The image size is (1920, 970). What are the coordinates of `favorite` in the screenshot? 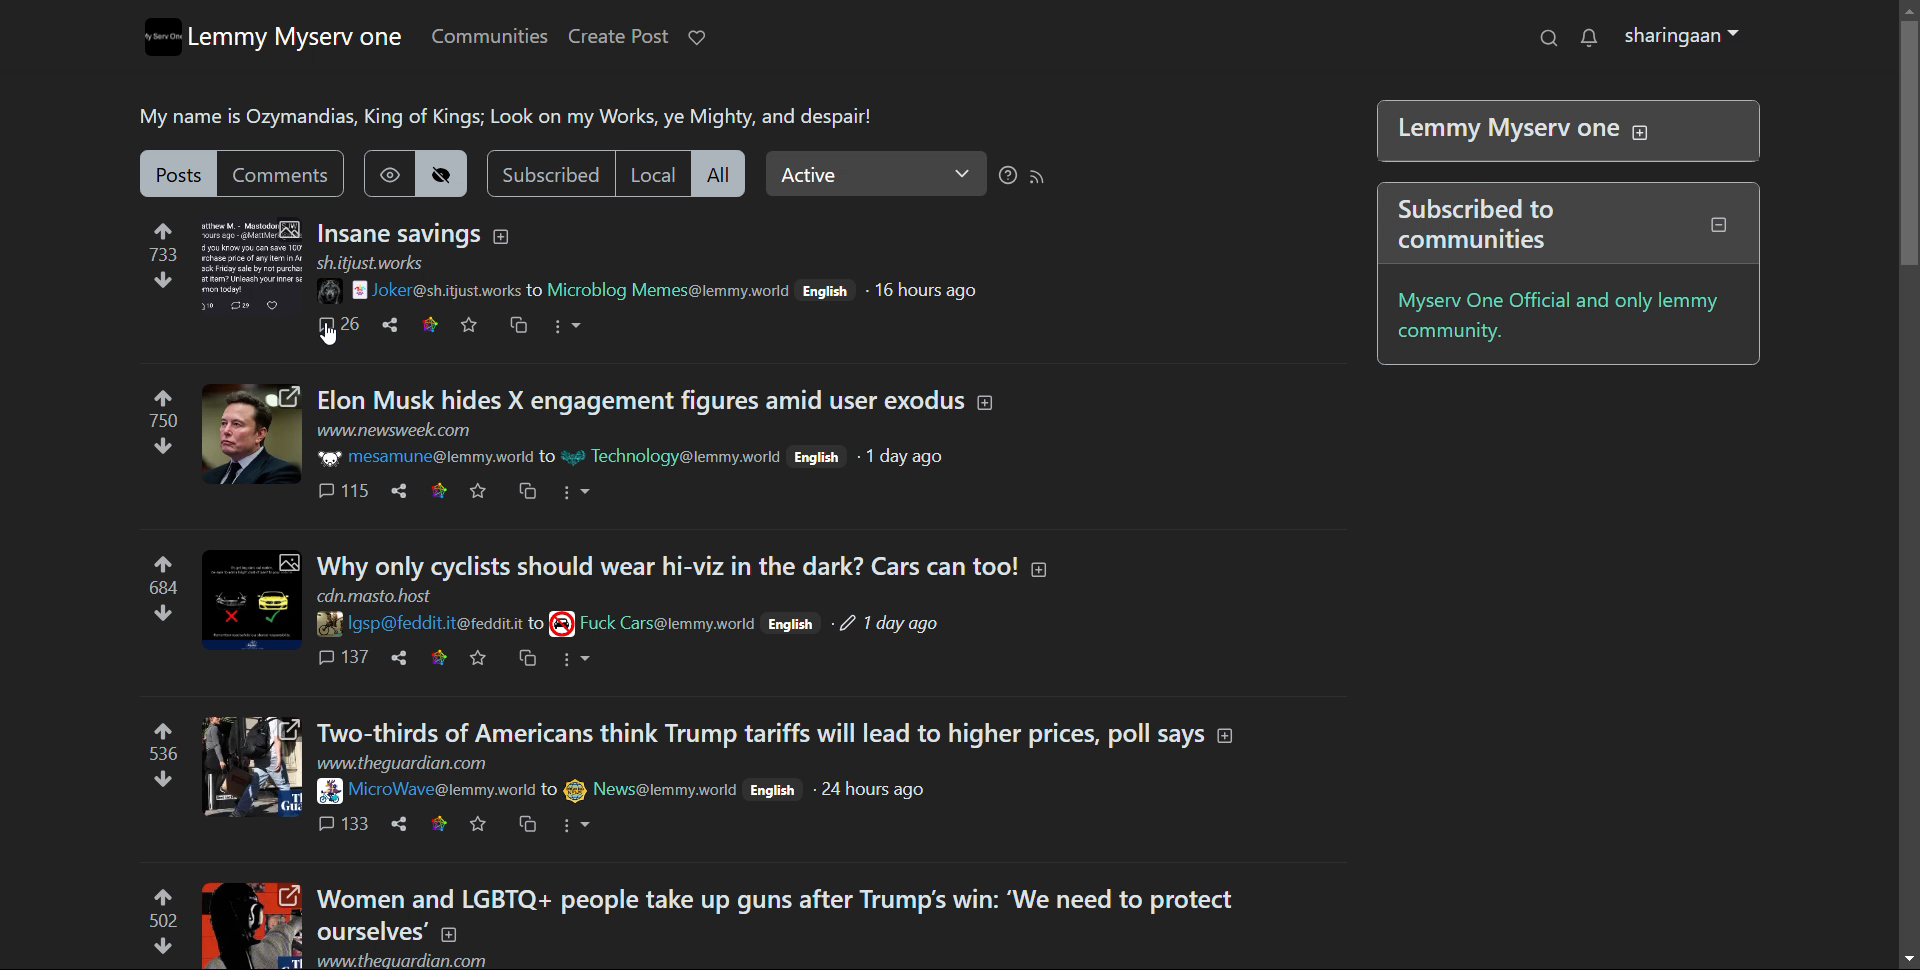 It's located at (476, 825).